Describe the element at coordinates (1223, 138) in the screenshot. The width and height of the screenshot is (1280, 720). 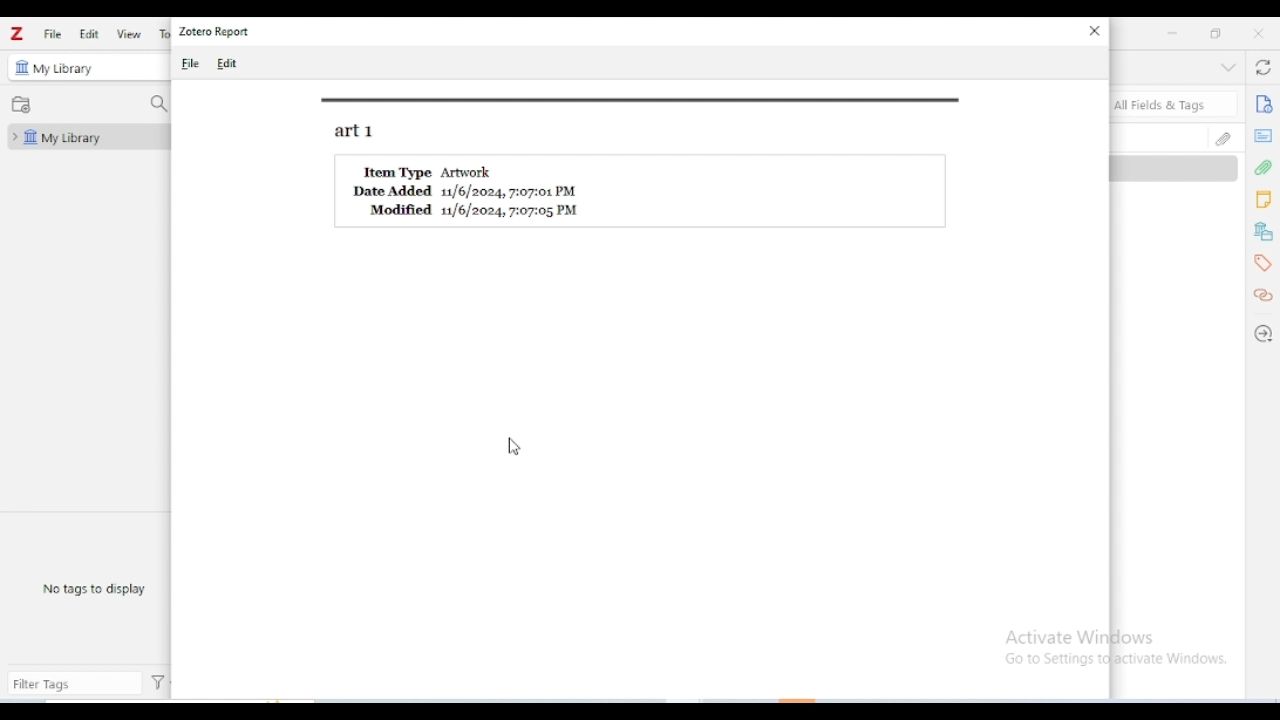
I see `attachments` at that location.